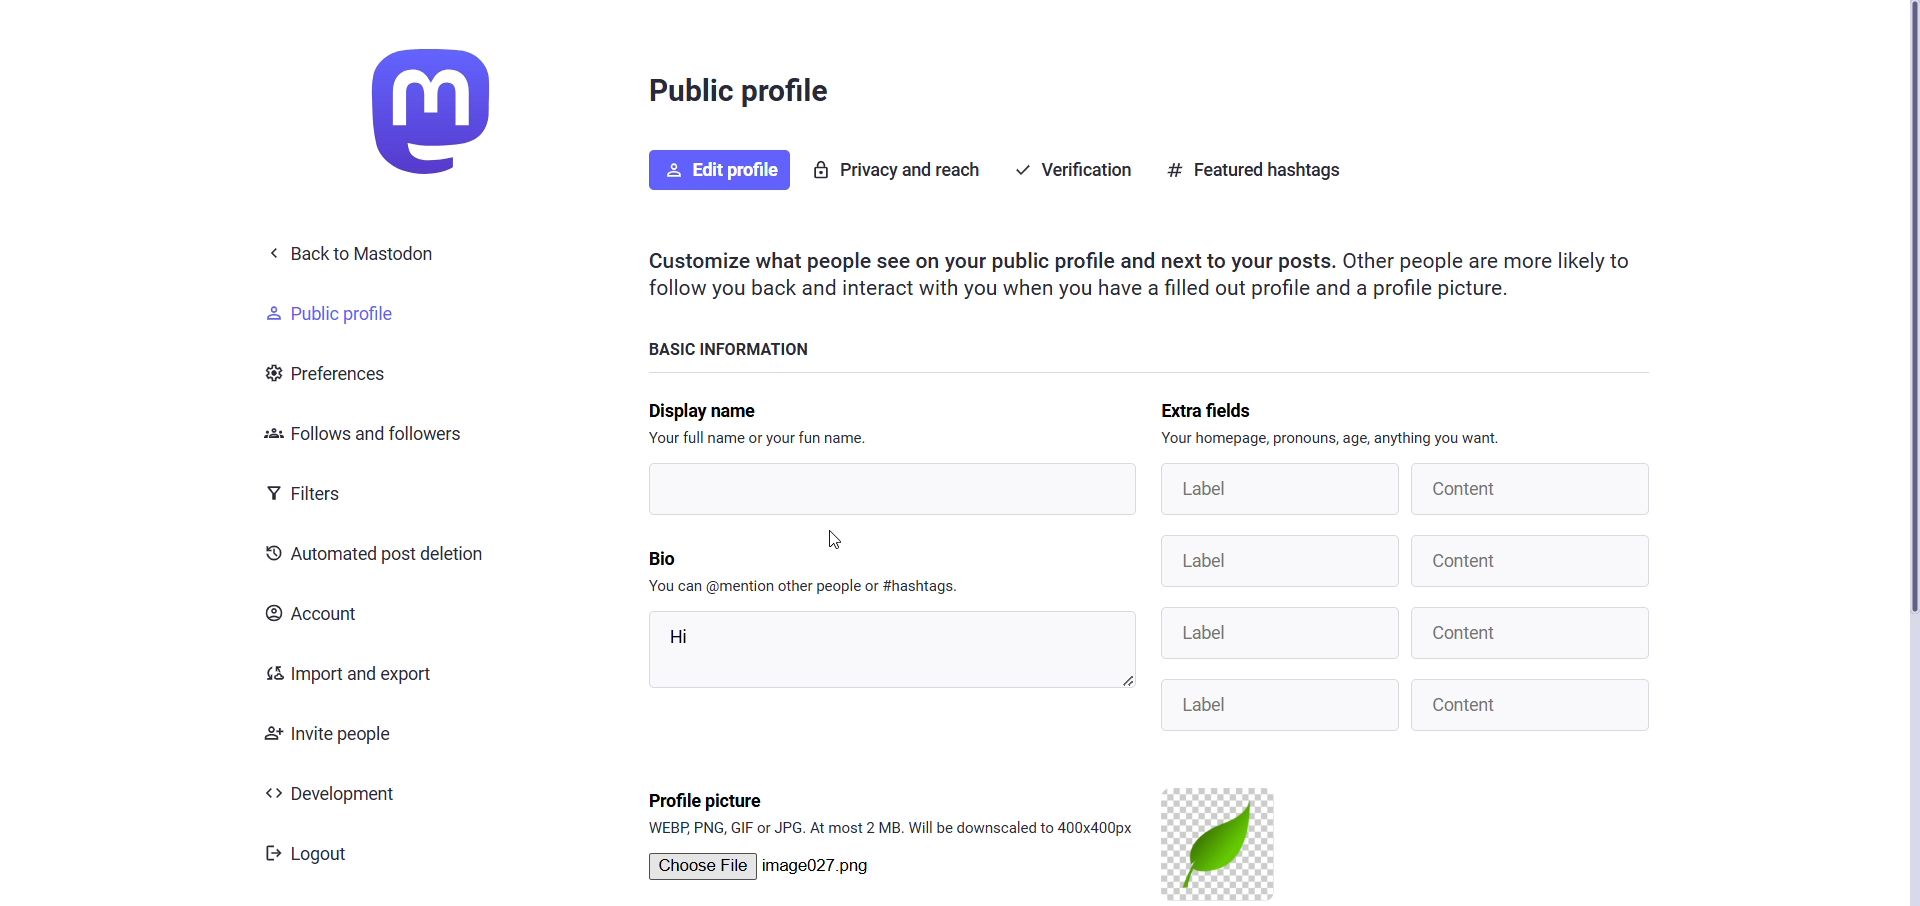  Describe the element at coordinates (1135, 273) in the screenshot. I see `instruction` at that location.